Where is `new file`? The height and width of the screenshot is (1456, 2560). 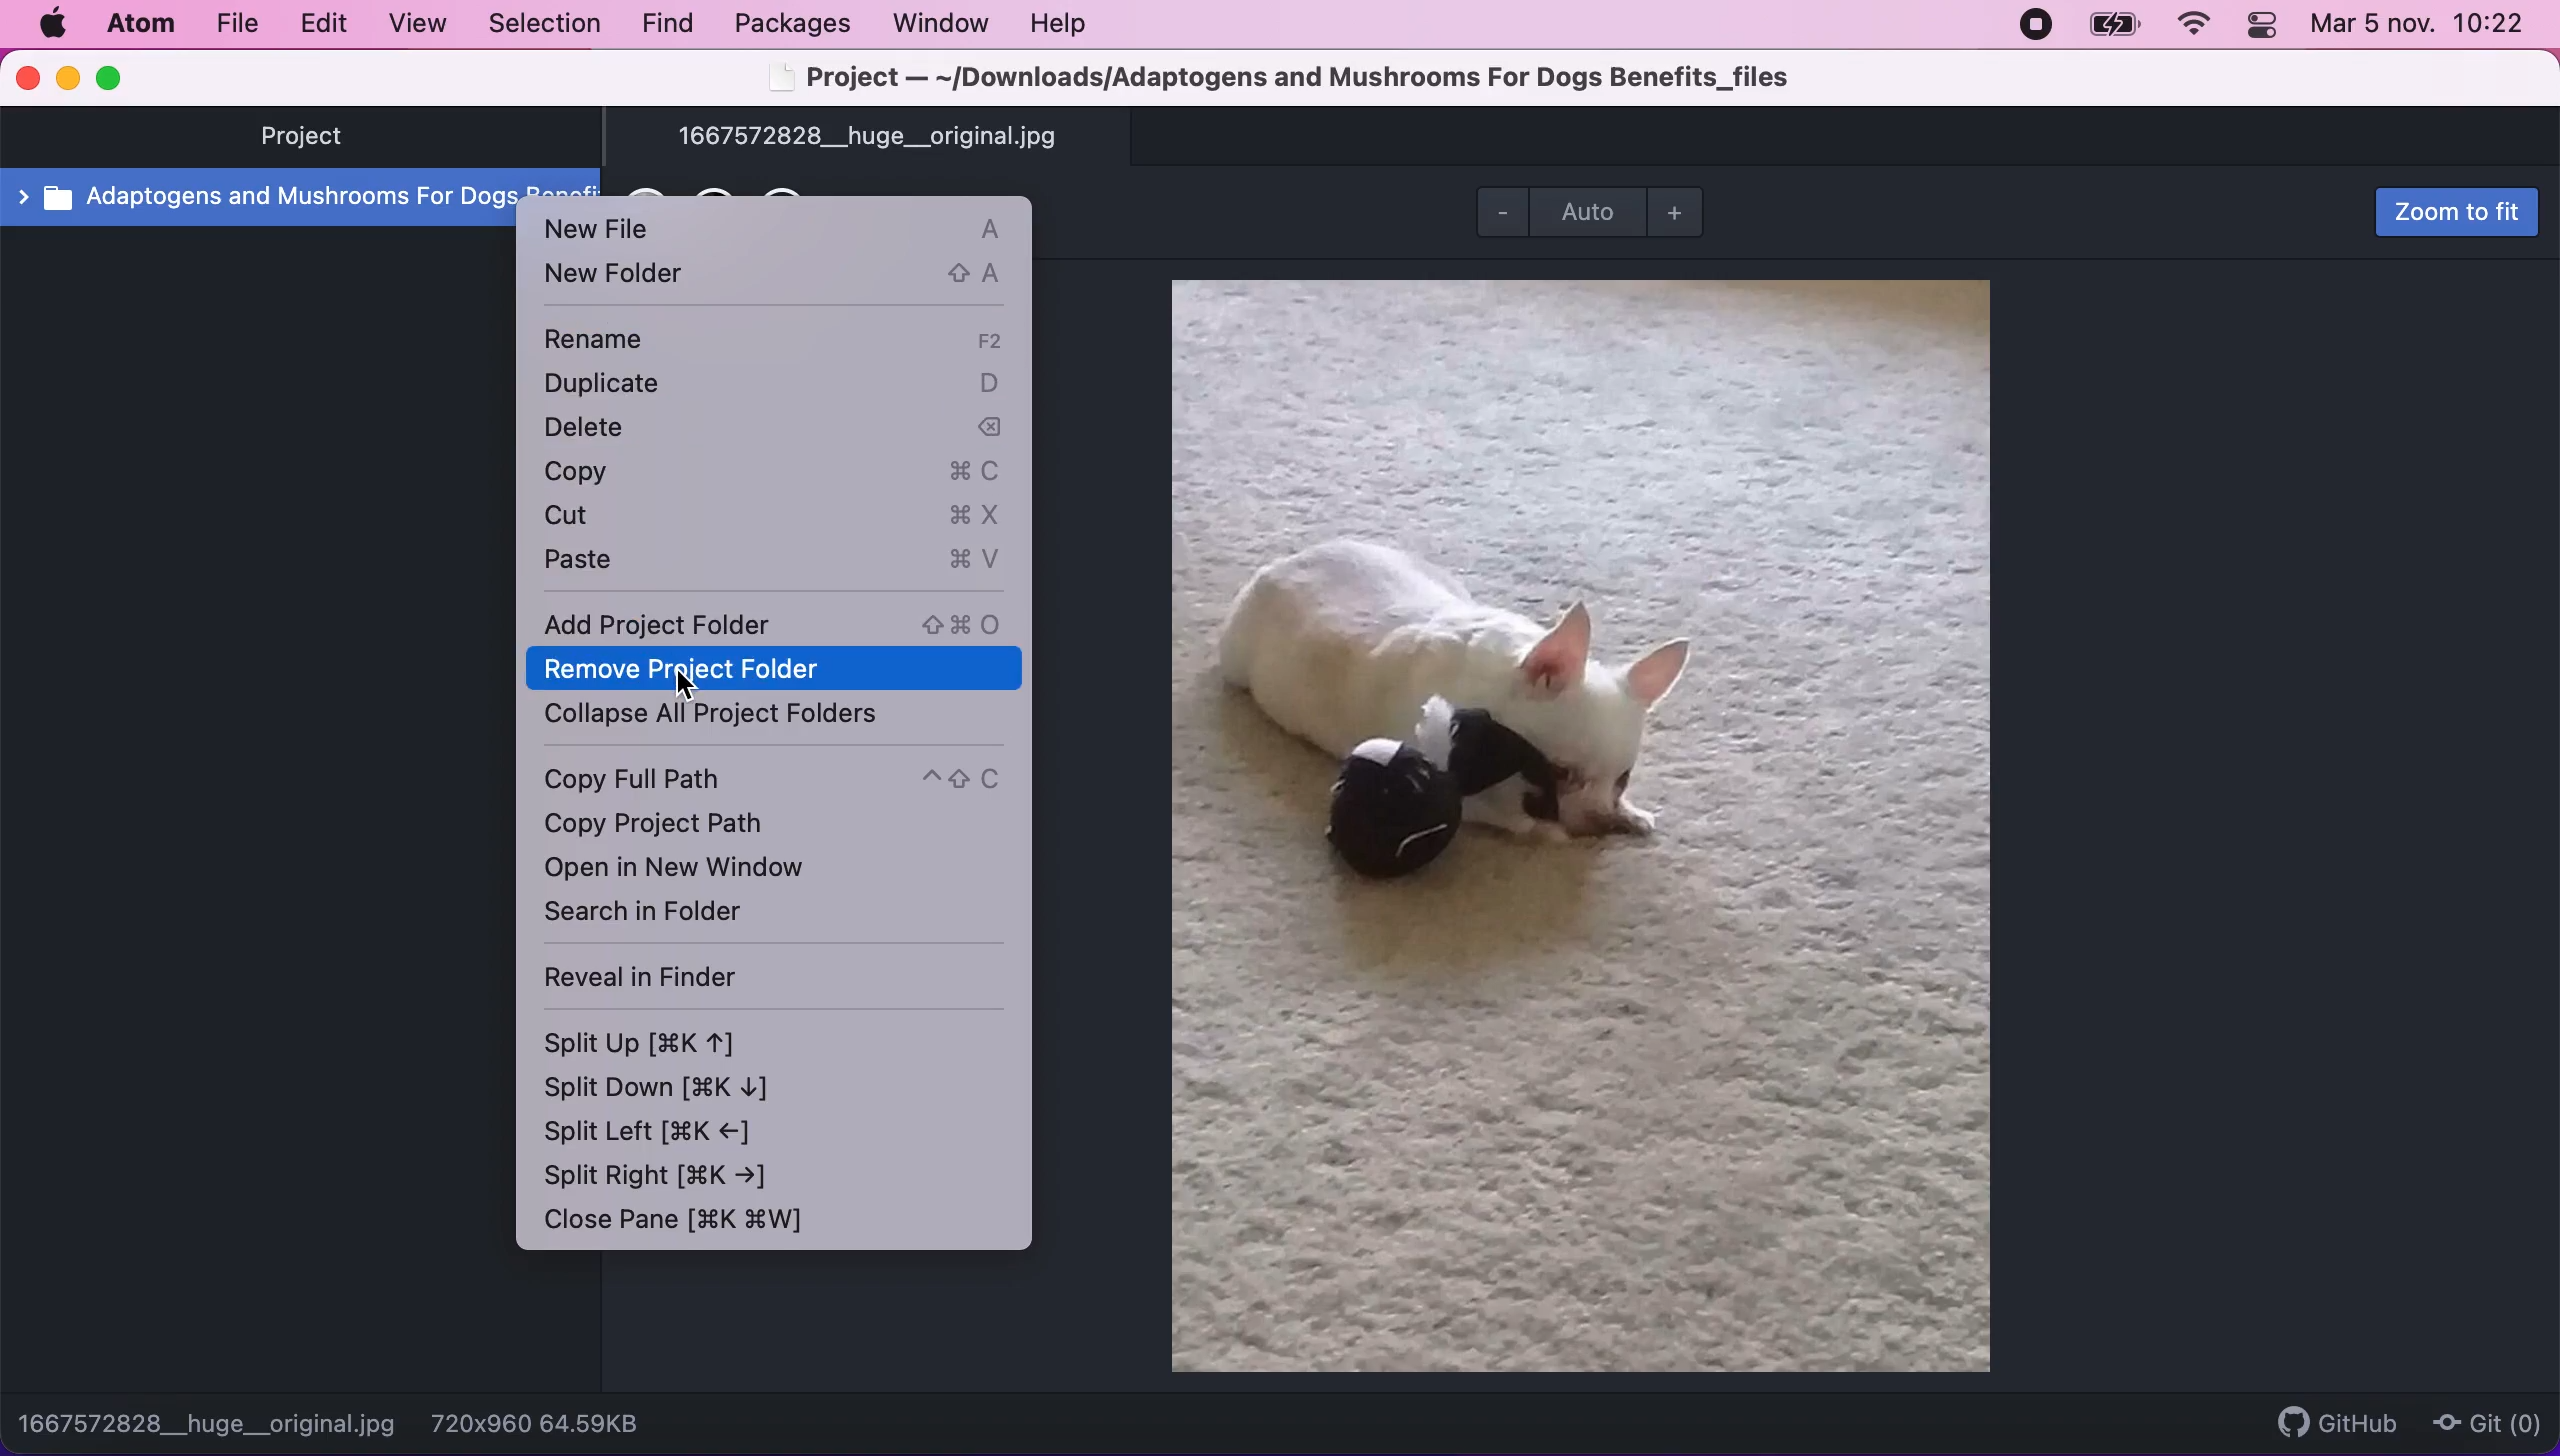
new file is located at coordinates (779, 230).